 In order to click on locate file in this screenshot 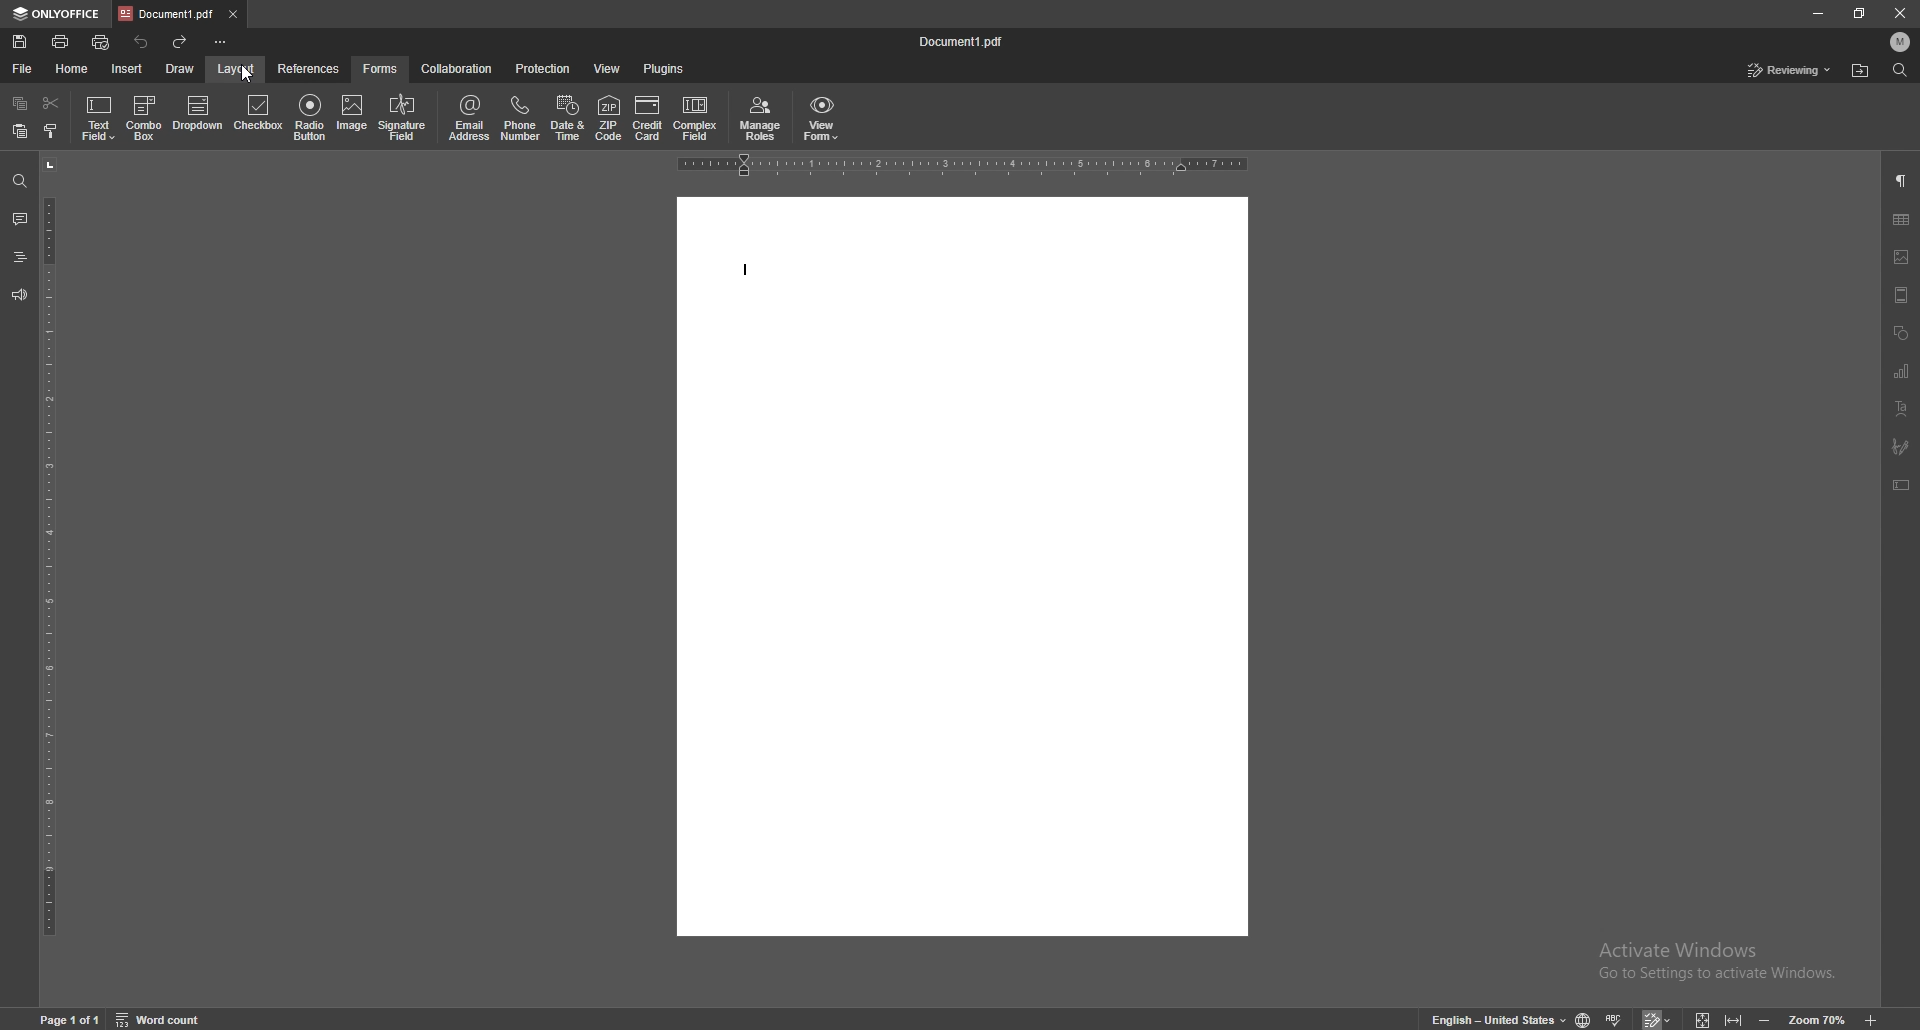, I will do `click(1861, 71)`.